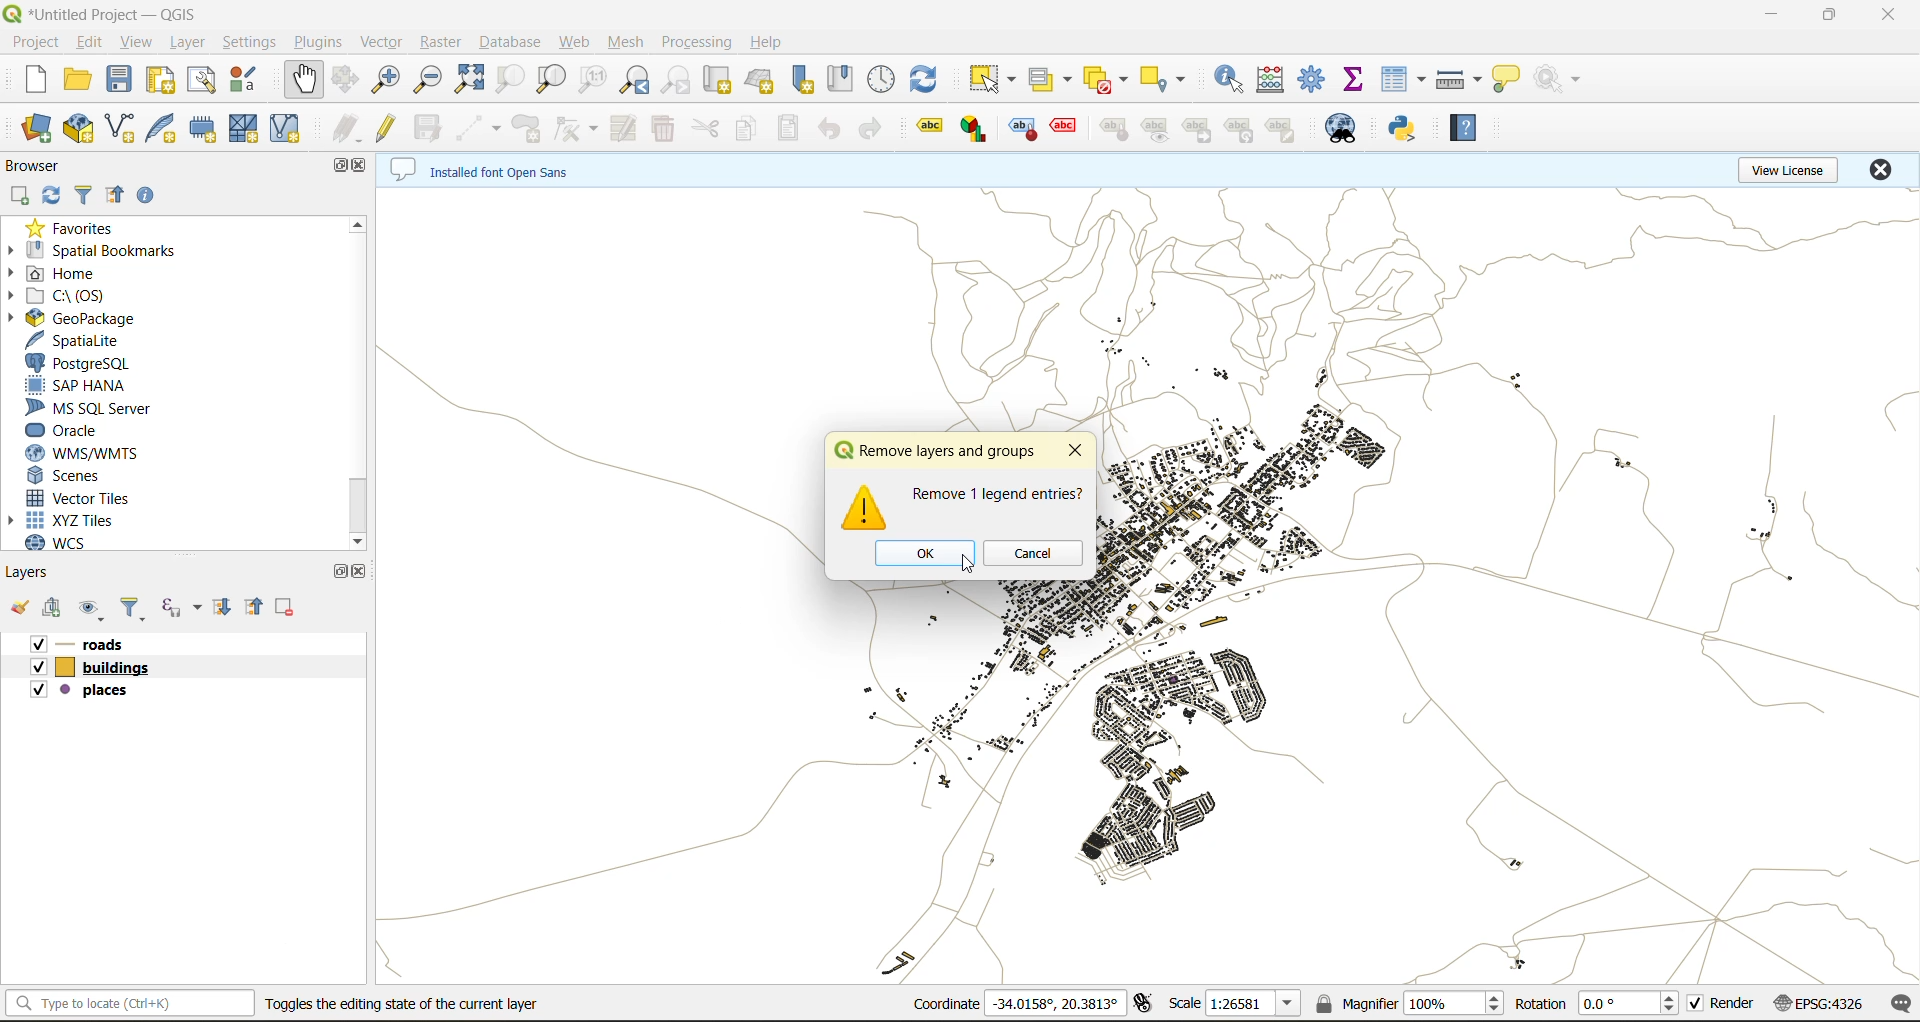 Image resolution: width=1920 pixels, height=1022 pixels. Describe the element at coordinates (363, 167) in the screenshot. I see `close` at that location.